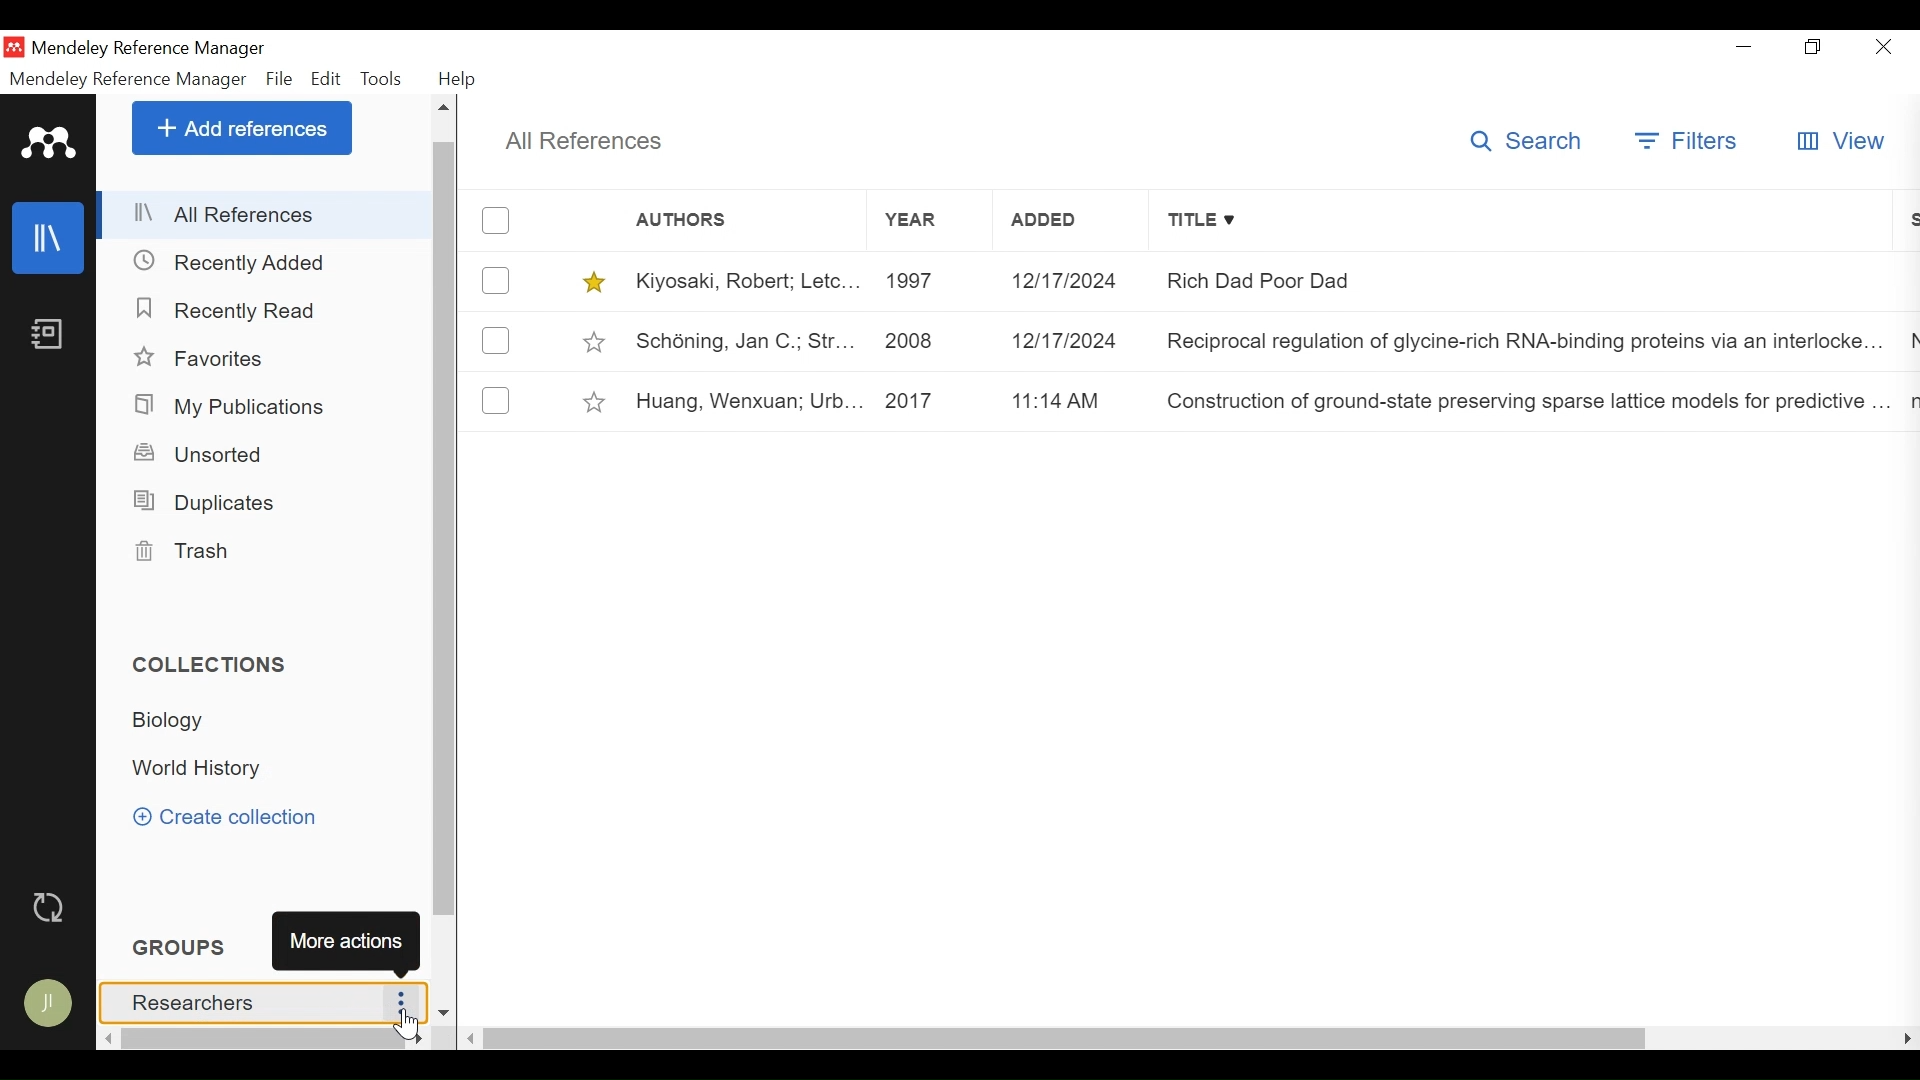 This screenshot has width=1920, height=1080. What do you see at coordinates (414, 1038) in the screenshot?
I see `Scroll Right` at bounding box center [414, 1038].